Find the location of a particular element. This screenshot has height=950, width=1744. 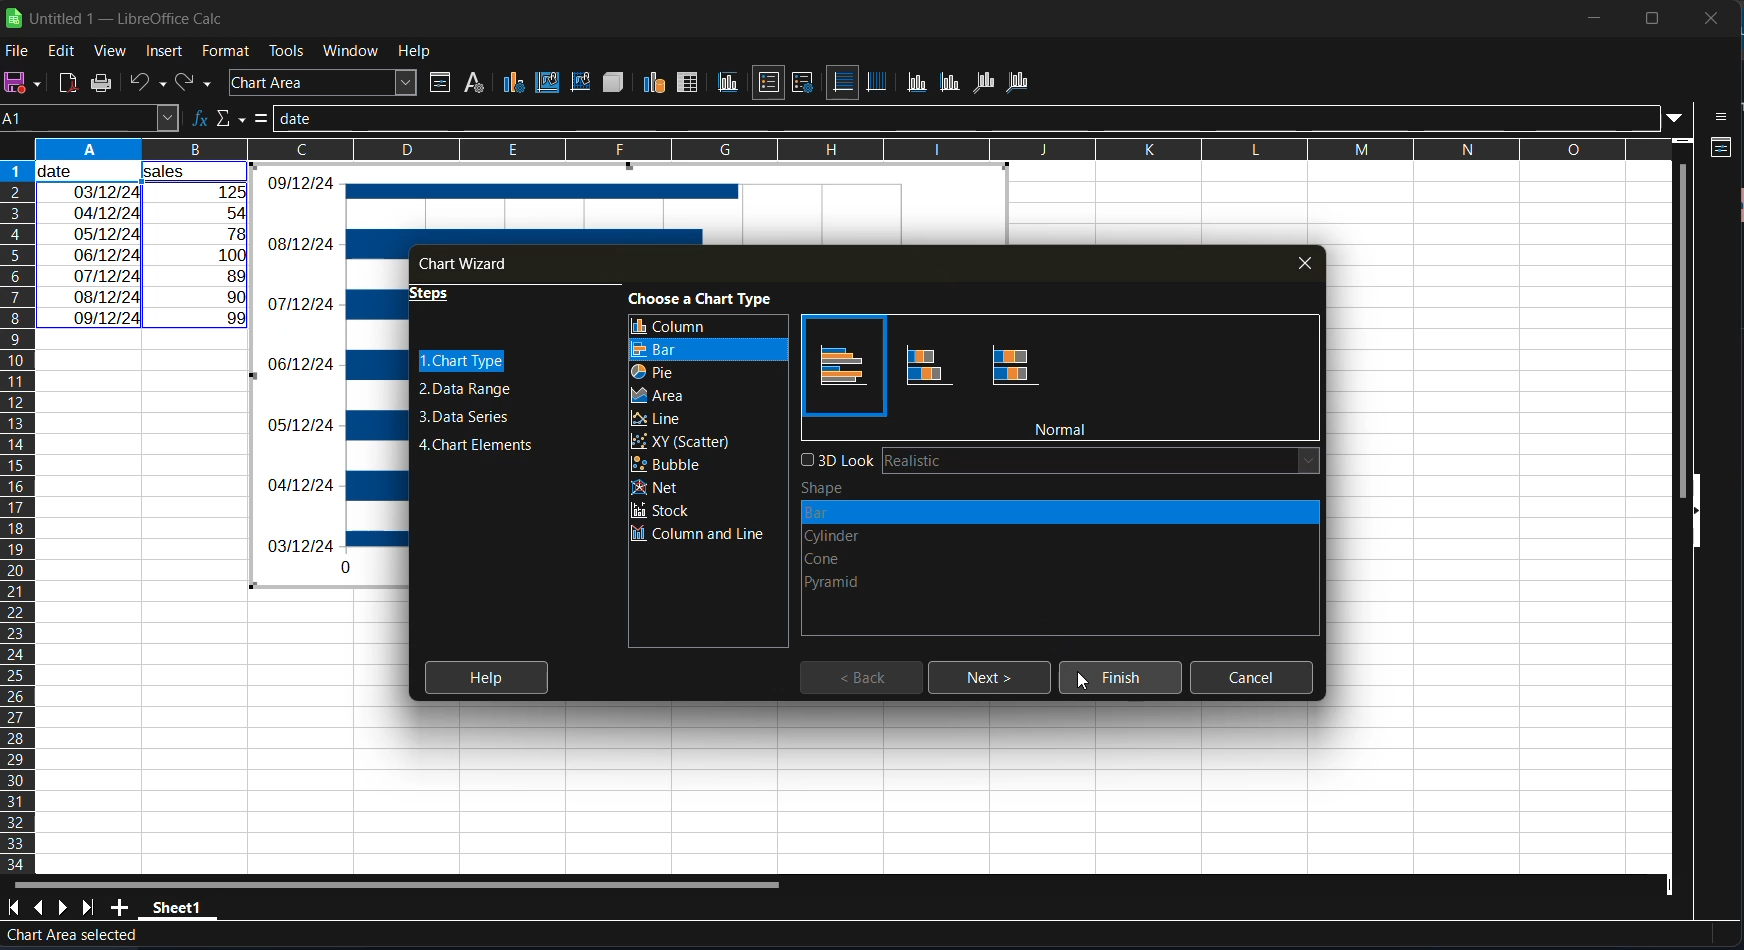

tools is located at coordinates (285, 50).